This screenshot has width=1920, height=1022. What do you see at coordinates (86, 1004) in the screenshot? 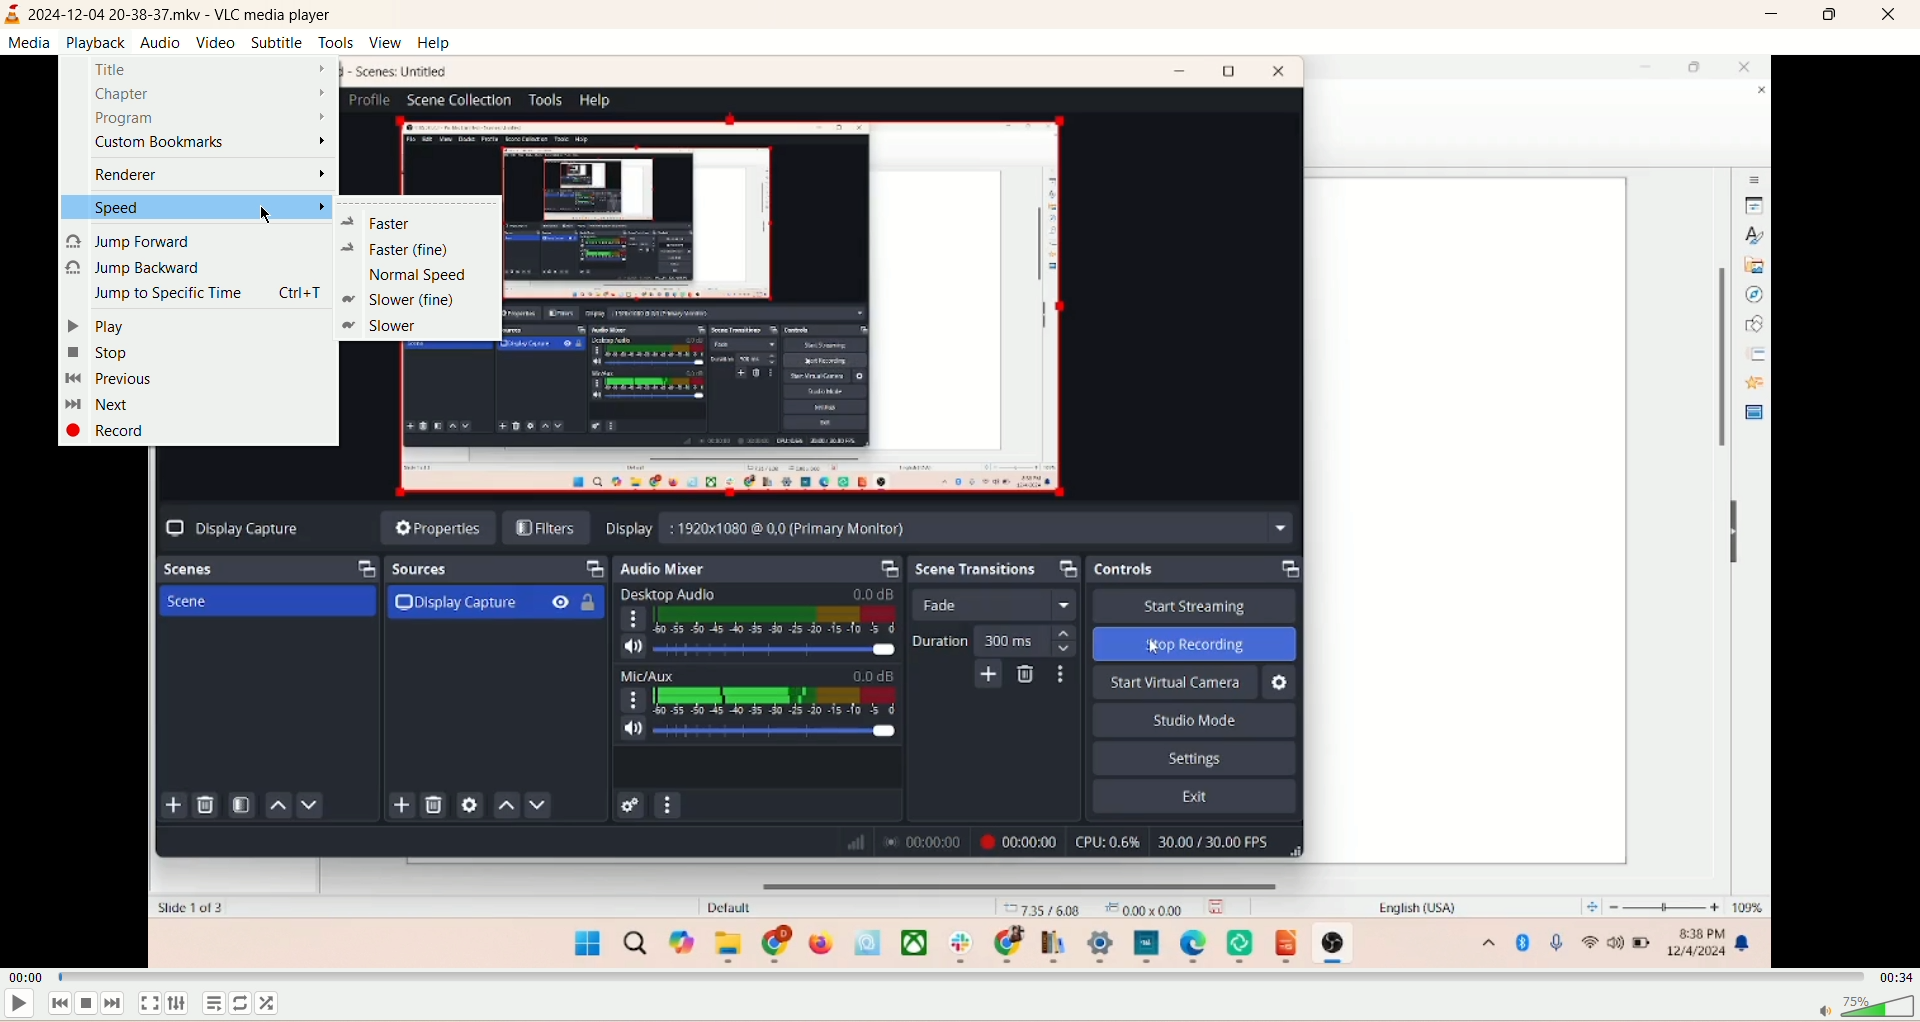
I see `stop` at bounding box center [86, 1004].